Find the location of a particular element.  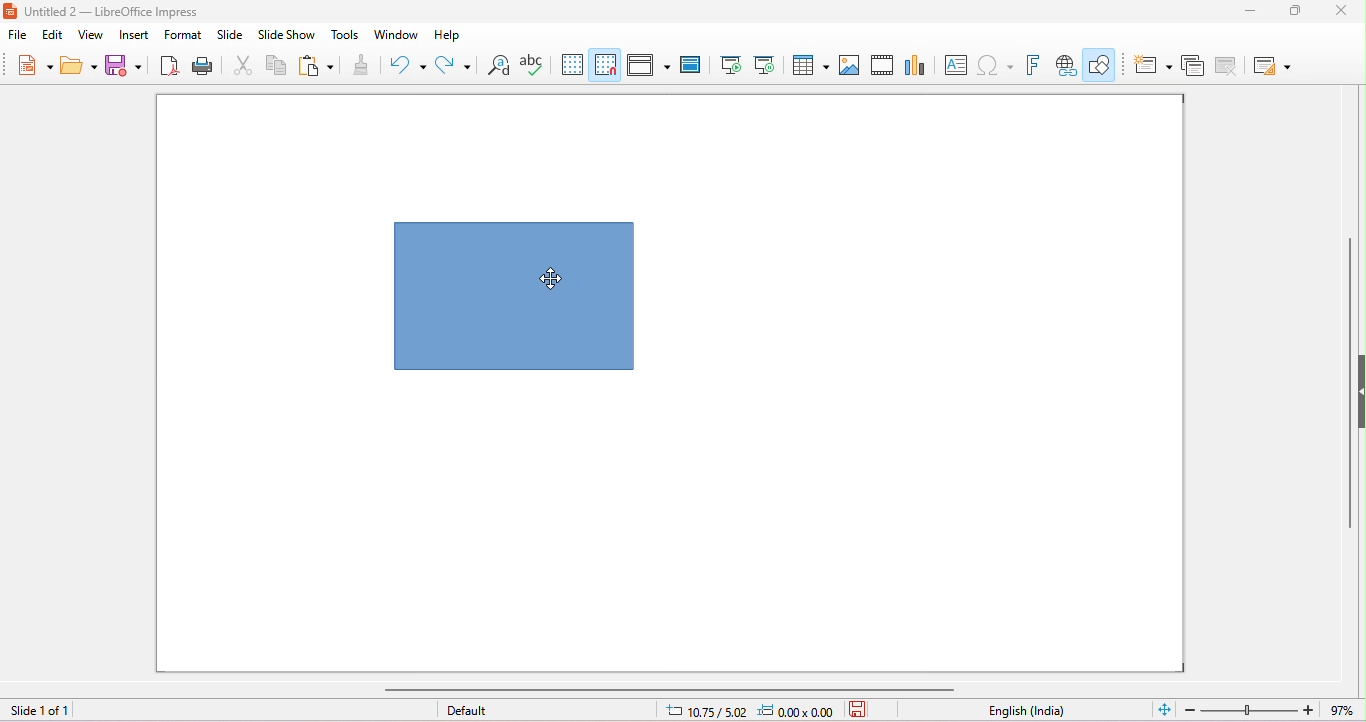

view is located at coordinates (91, 35).